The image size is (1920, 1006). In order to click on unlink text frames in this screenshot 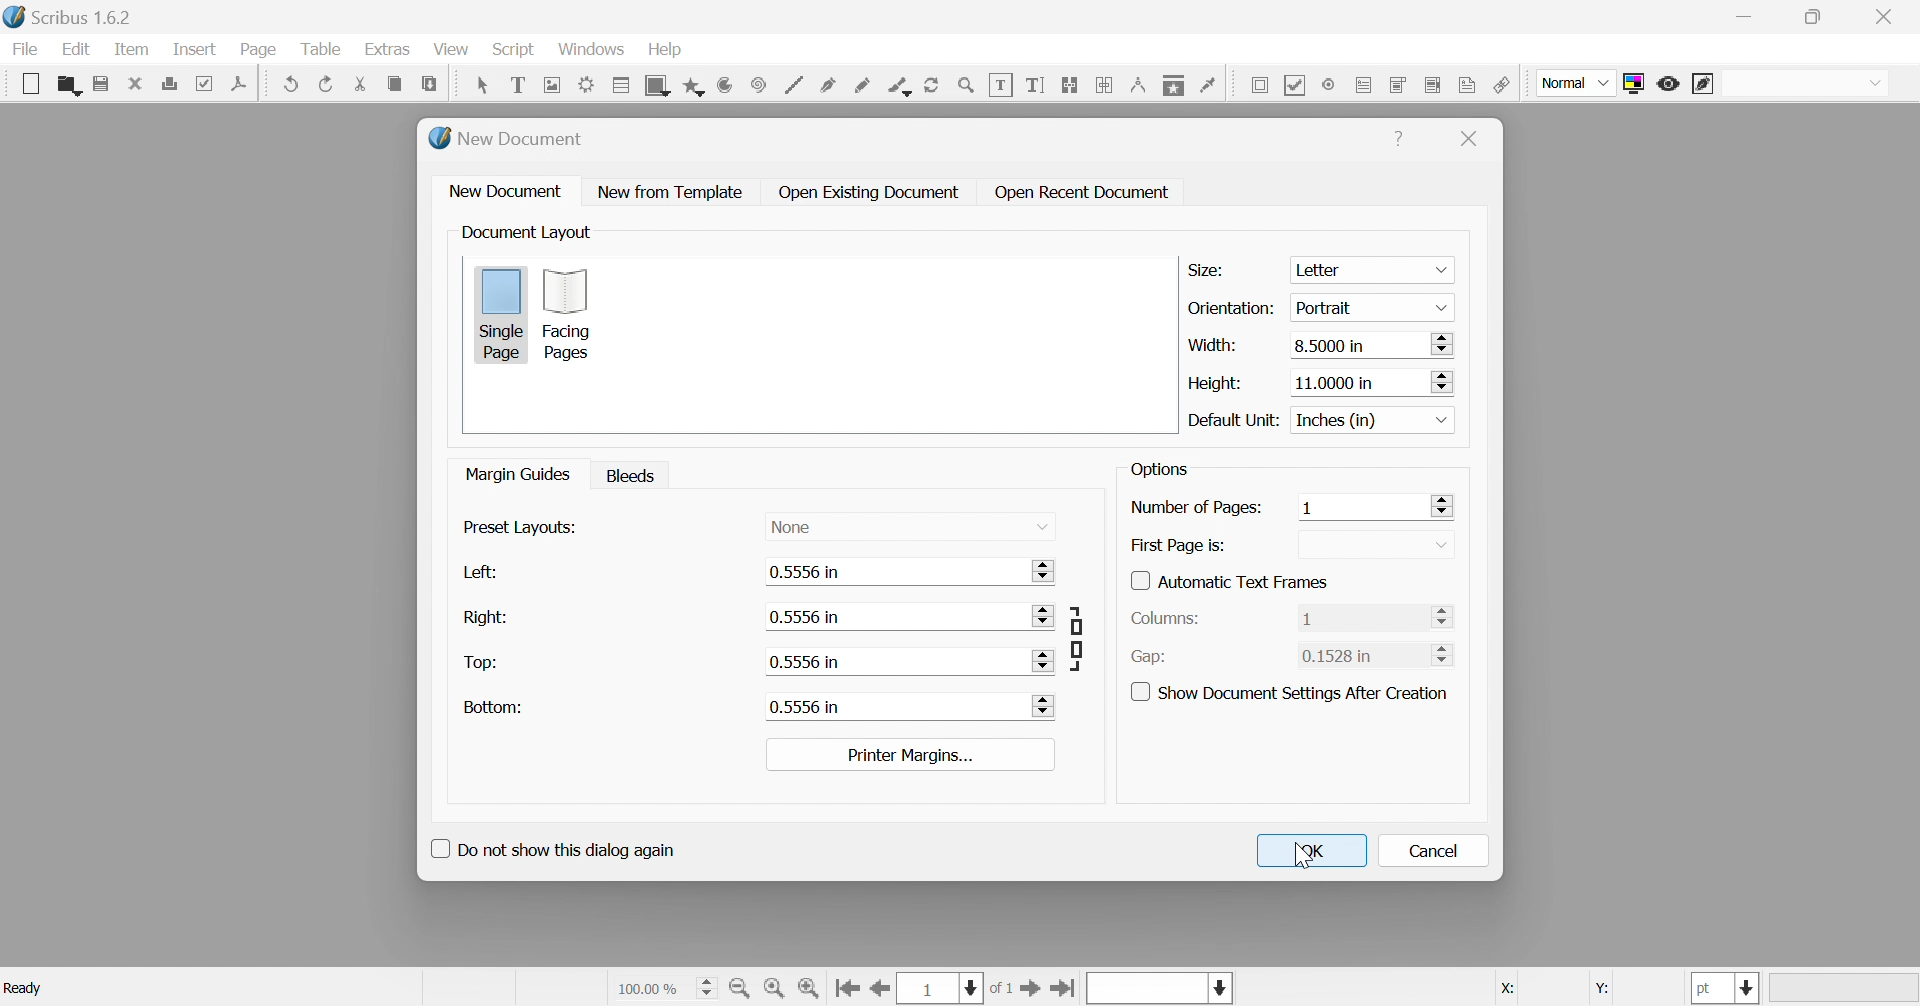, I will do `click(1104, 84)`.